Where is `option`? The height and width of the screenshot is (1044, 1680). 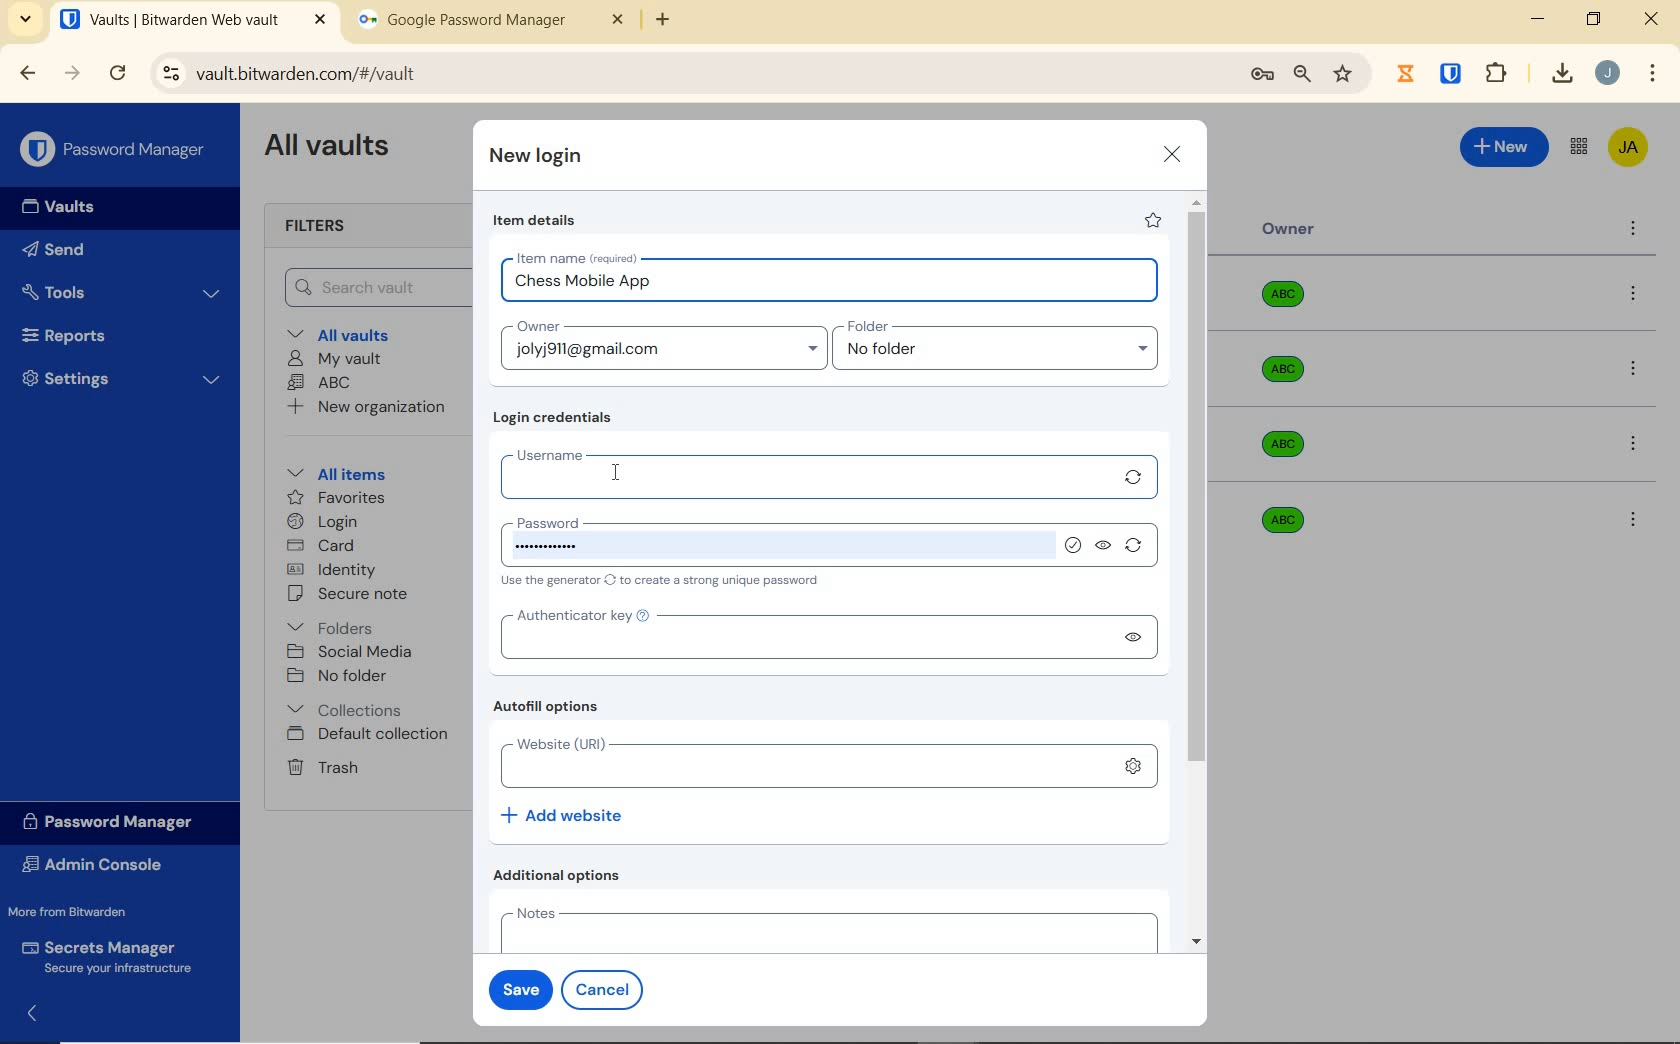
option is located at coordinates (1632, 518).